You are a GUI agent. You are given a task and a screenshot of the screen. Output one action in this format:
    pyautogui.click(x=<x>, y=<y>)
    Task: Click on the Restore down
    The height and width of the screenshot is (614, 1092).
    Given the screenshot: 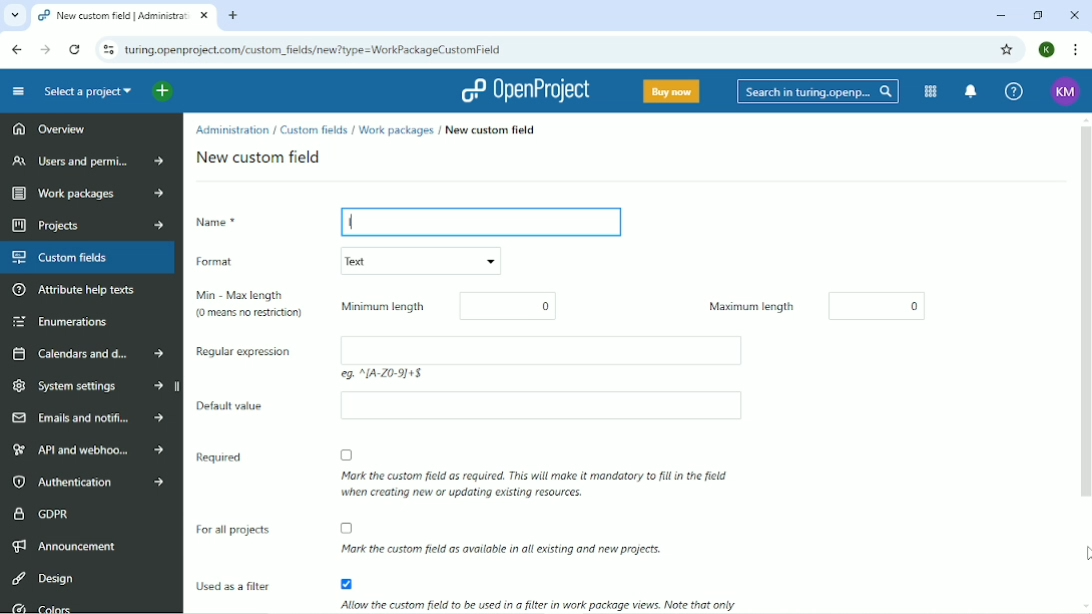 What is the action you would take?
    pyautogui.click(x=1038, y=15)
    